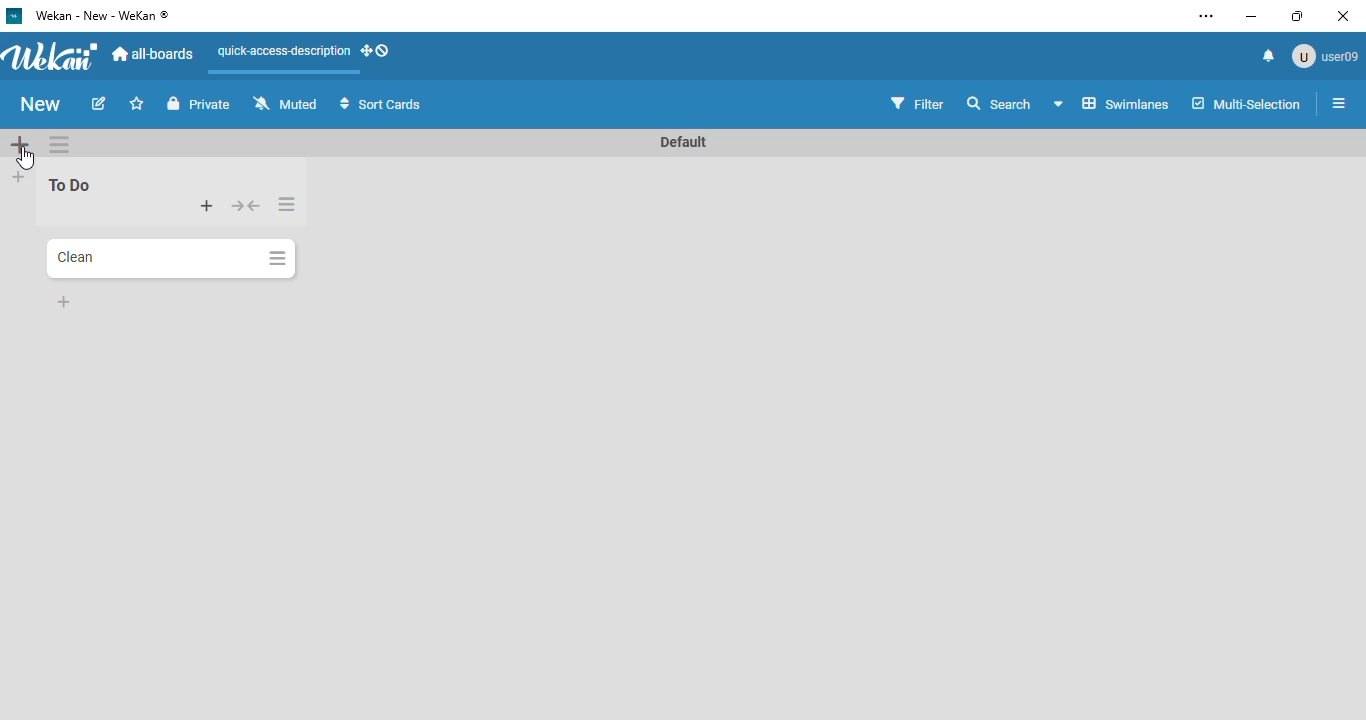 This screenshot has width=1366, height=720. What do you see at coordinates (1252, 17) in the screenshot?
I see `minimize` at bounding box center [1252, 17].